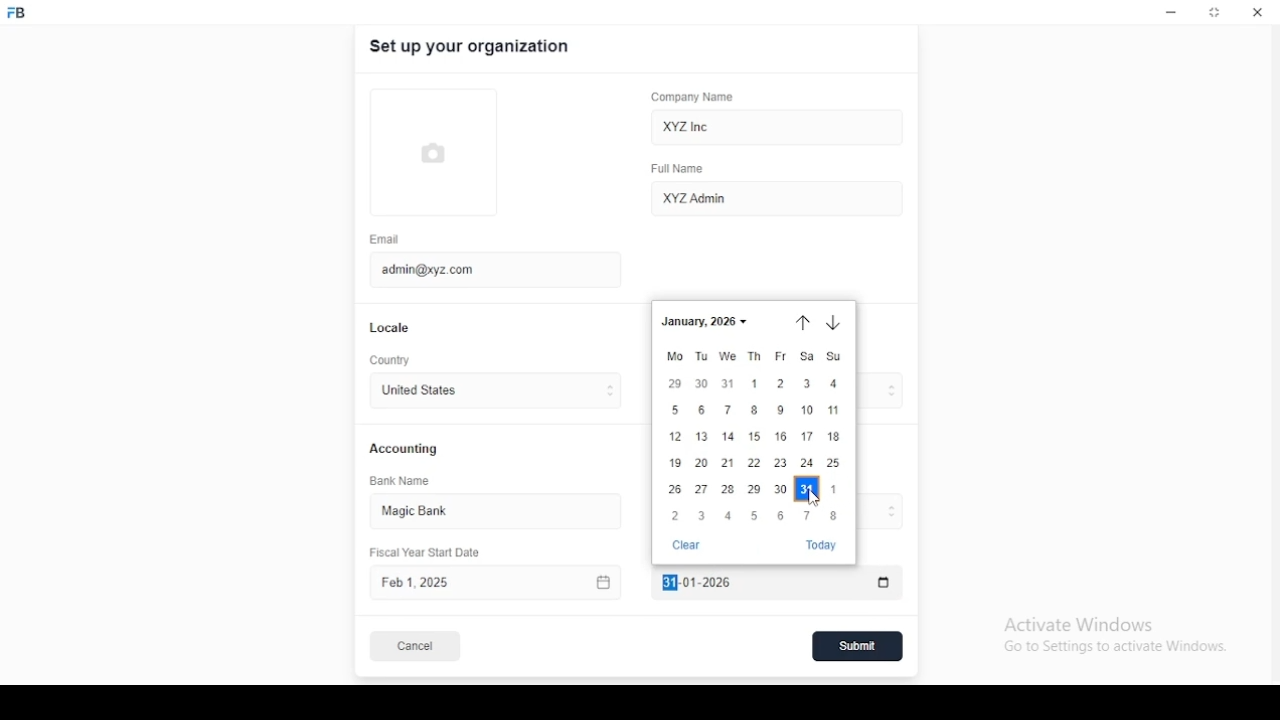 Image resolution: width=1280 pixels, height=720 pixels. Describe the element at coordinates (754, 464) in the screenshot. I see `22` at that location.